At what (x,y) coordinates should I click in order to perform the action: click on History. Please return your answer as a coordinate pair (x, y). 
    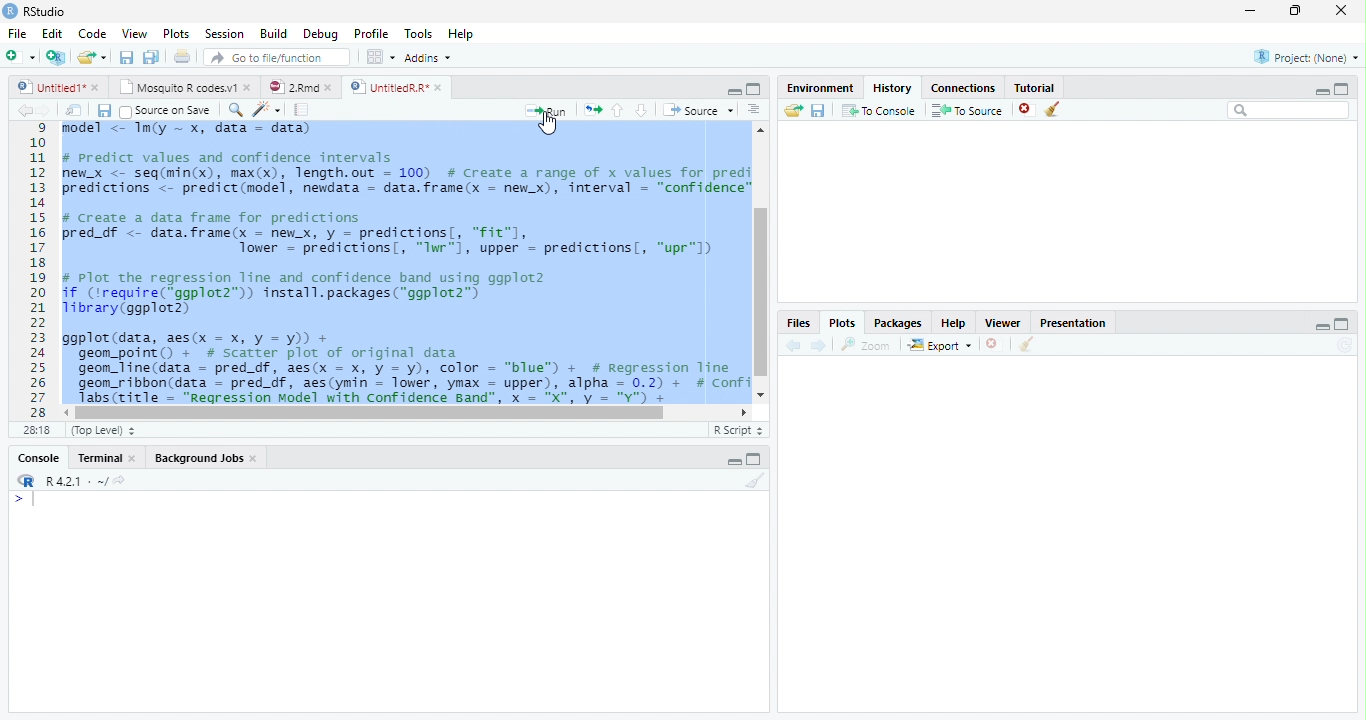
    Looking at the image, I should click on (892, 89).